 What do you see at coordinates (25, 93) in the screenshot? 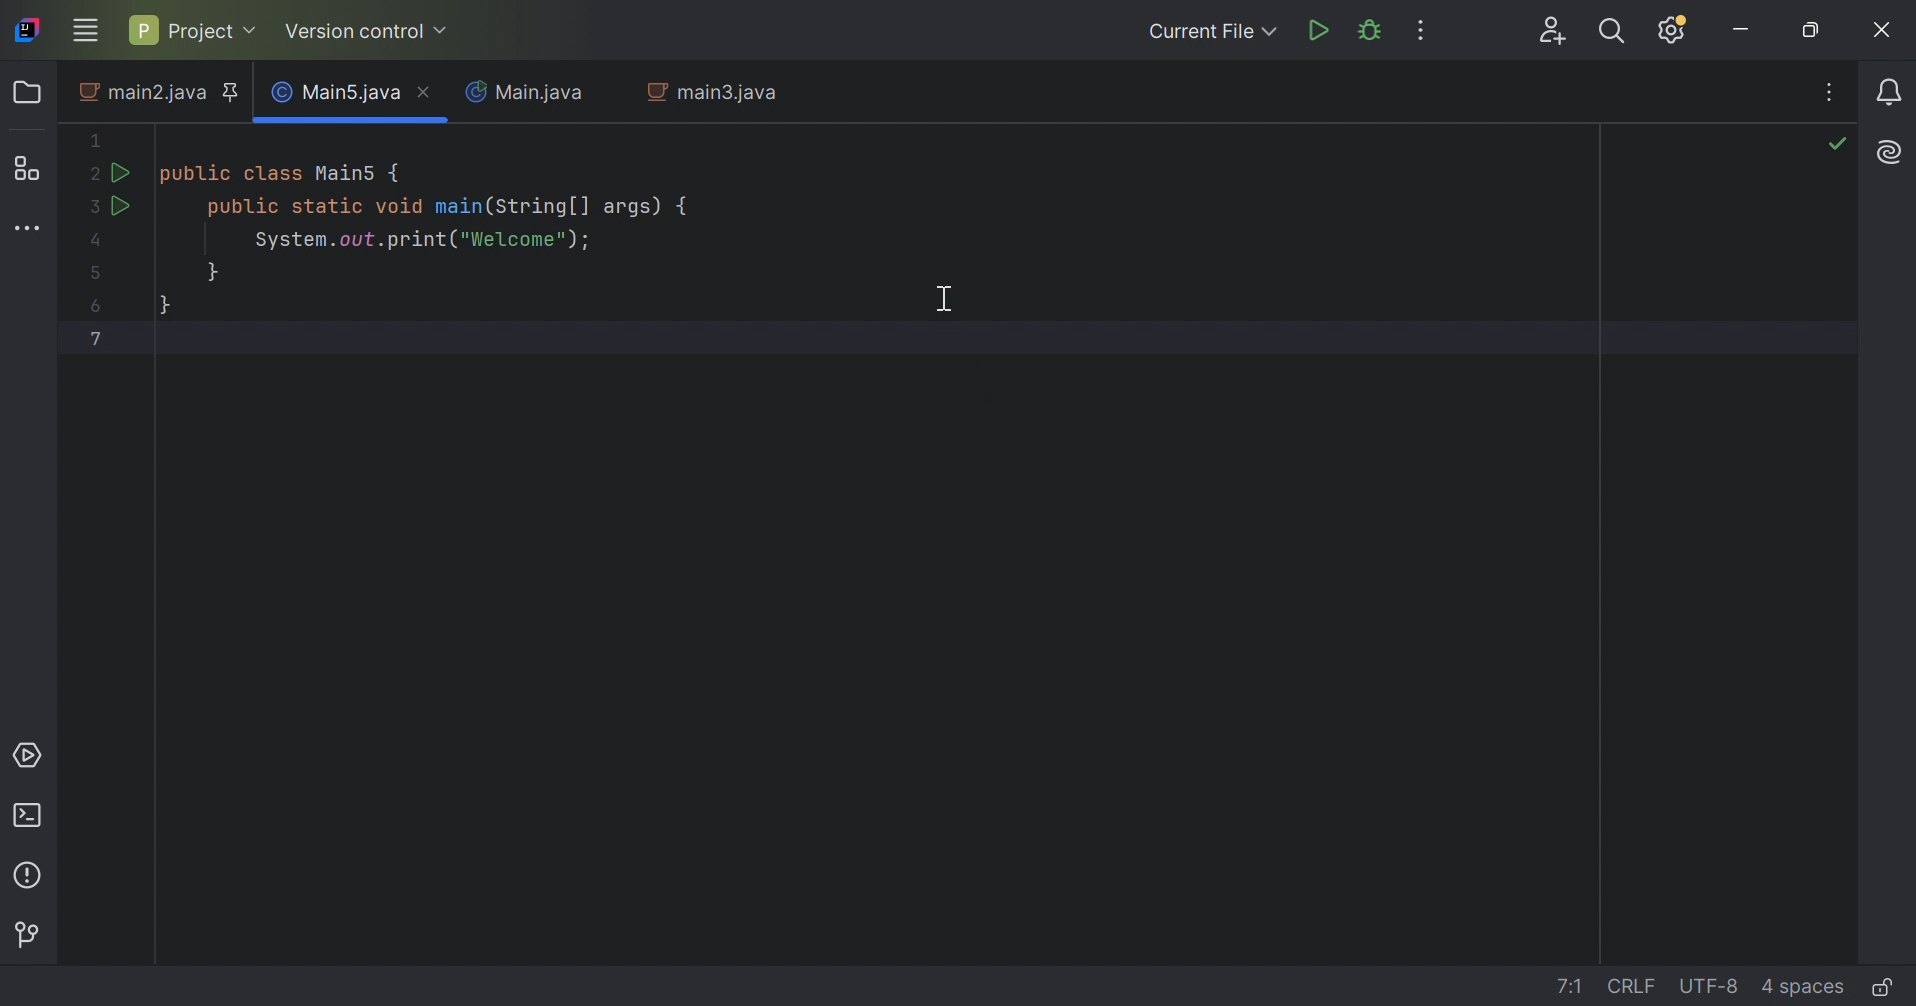
I see `Folder icon` at bounding box center [25, 93].